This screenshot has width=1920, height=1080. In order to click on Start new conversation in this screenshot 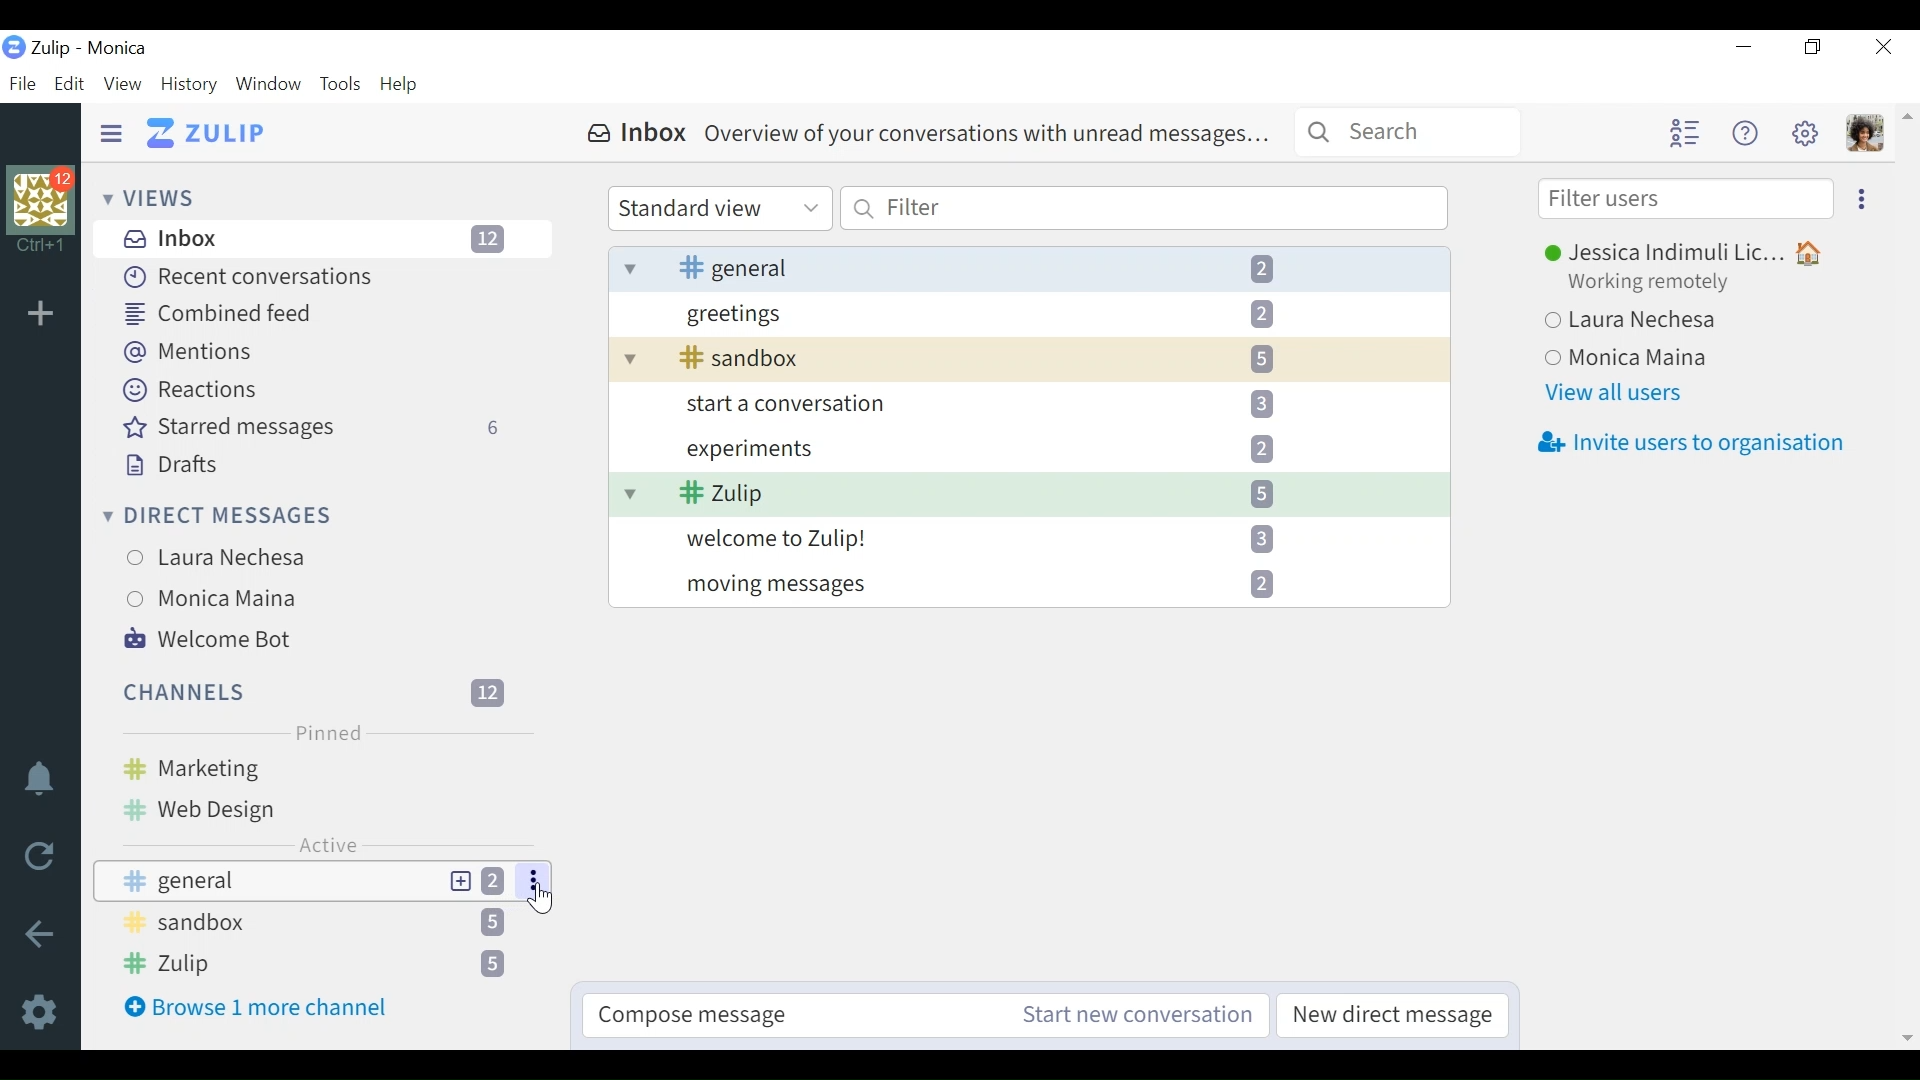, I will do `click(1138, 1015)`.